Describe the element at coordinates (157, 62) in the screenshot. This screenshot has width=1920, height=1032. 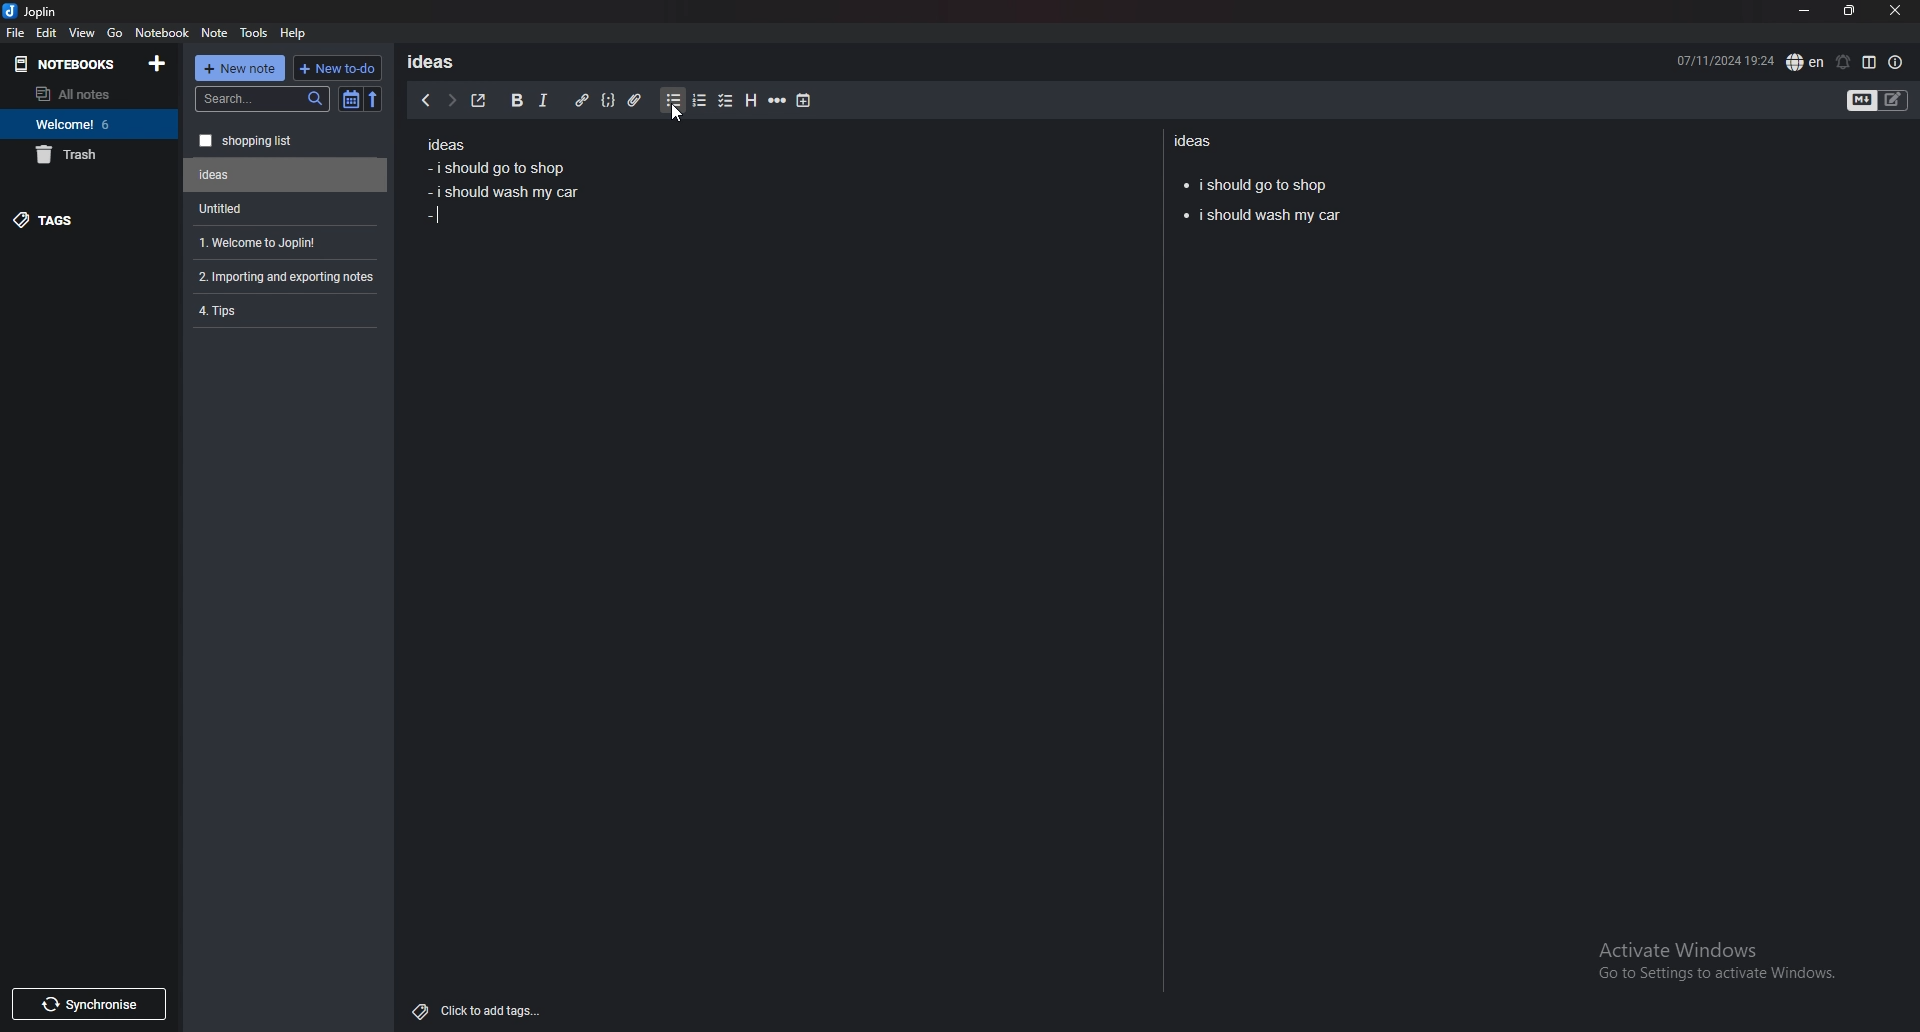
I see `add notebooks` at that location.